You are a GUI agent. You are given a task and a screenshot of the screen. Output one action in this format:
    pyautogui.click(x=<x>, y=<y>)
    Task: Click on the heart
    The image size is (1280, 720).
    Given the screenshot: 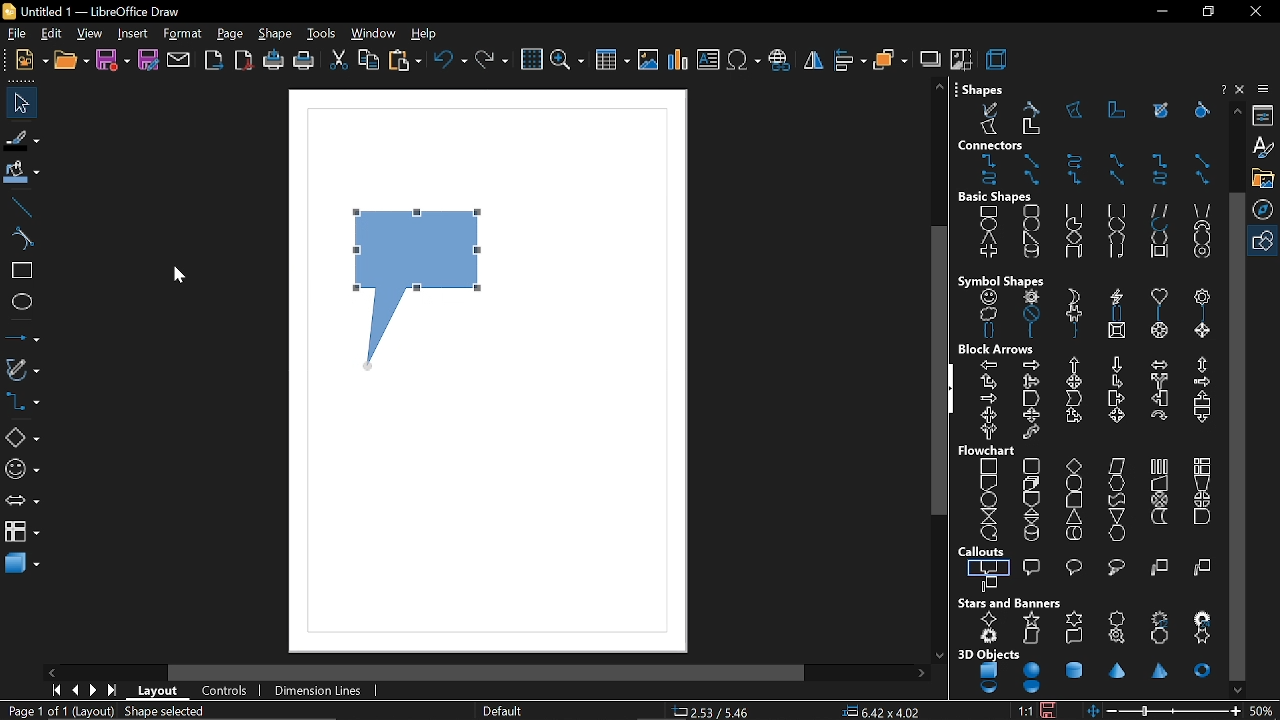 What is the action you would take?
    pyautogui.click(x=1159, y=297)
    